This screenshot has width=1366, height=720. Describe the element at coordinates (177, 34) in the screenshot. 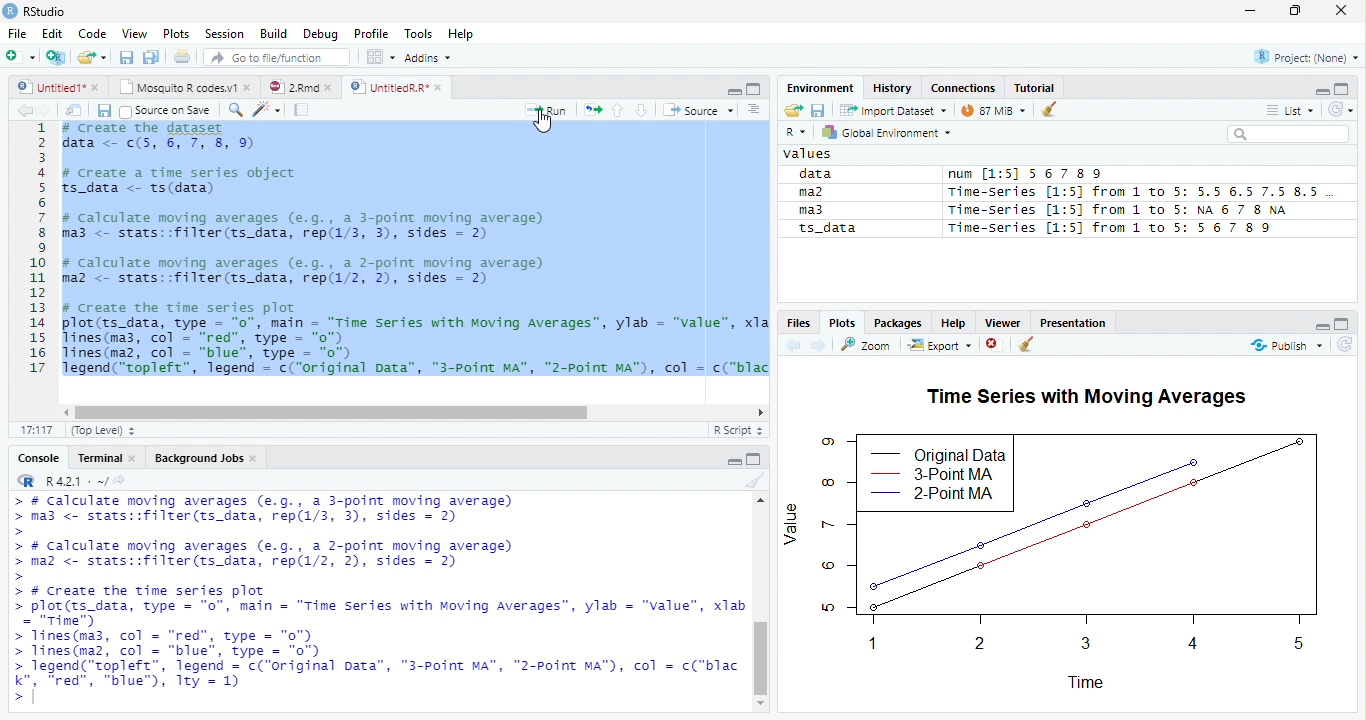

I see `Plots` at that location.